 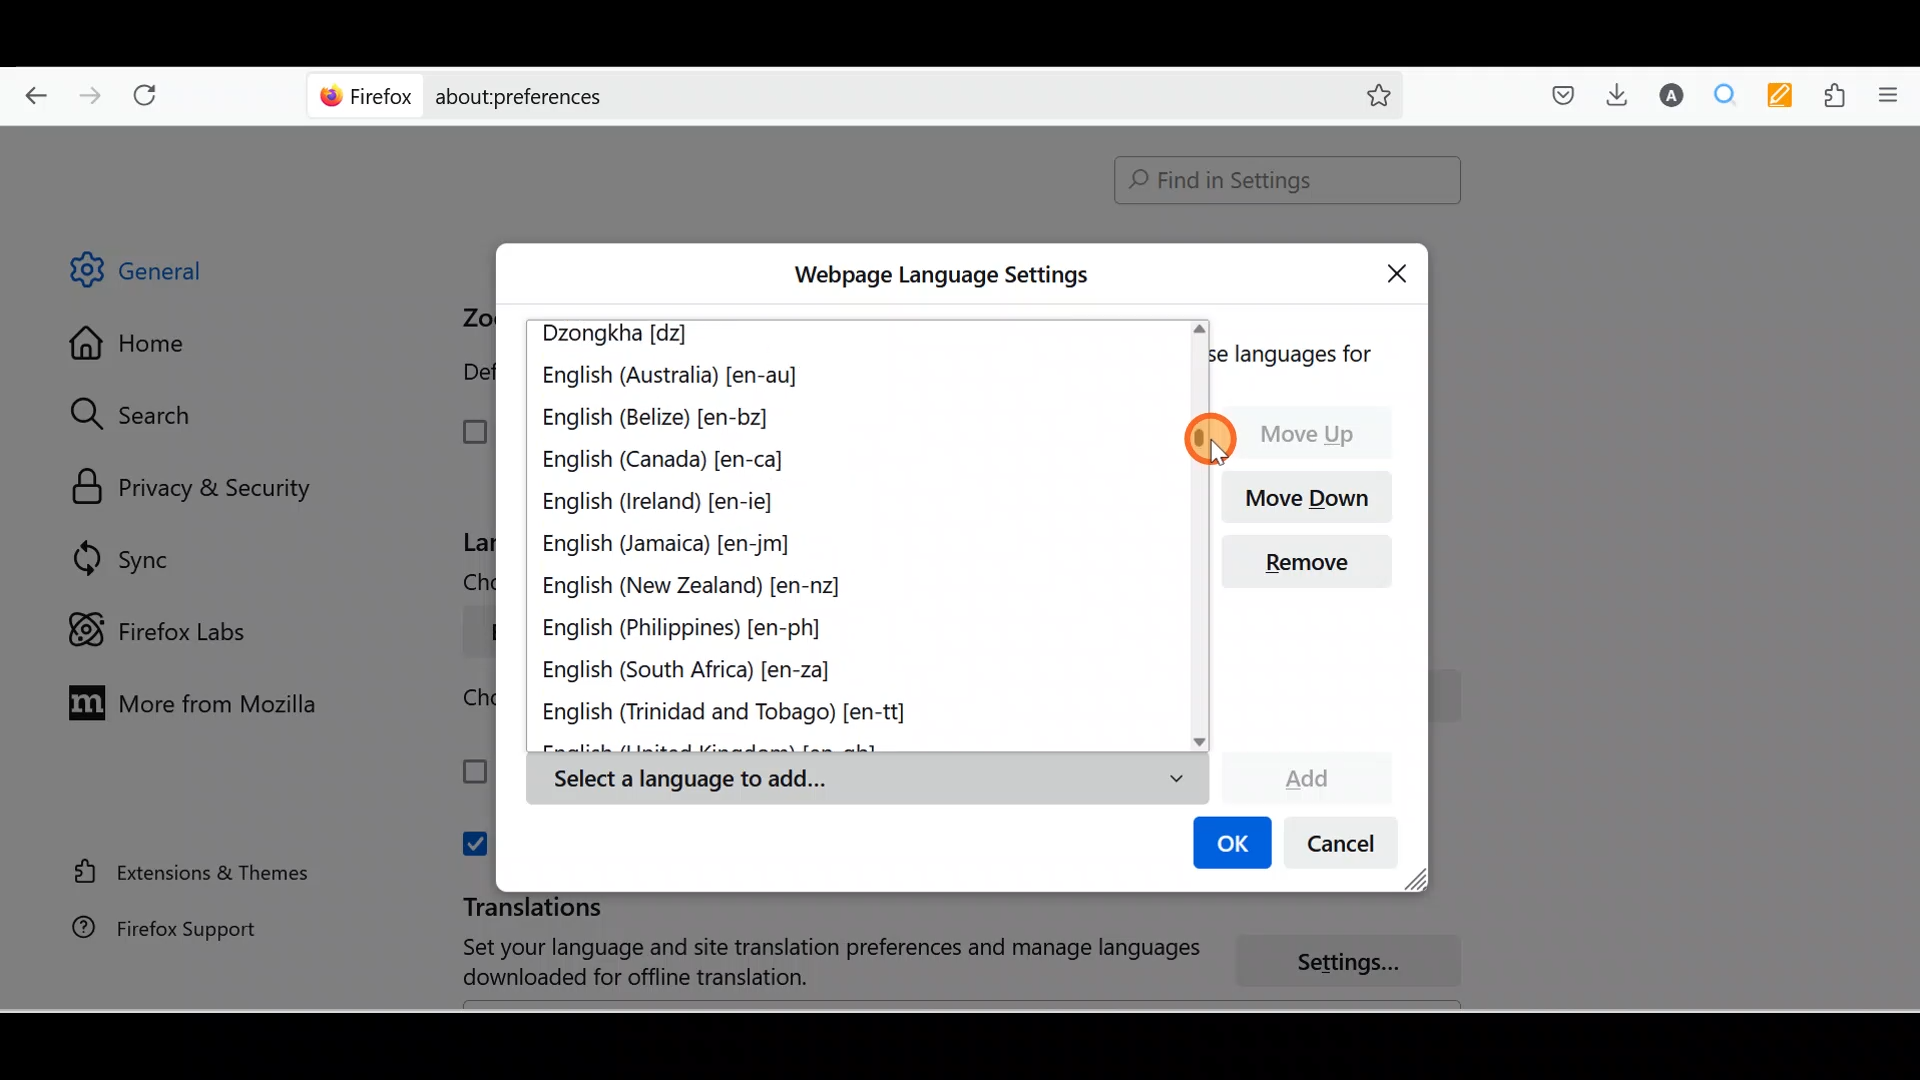 I want to click on cursor, so click(x=1207, y=439).